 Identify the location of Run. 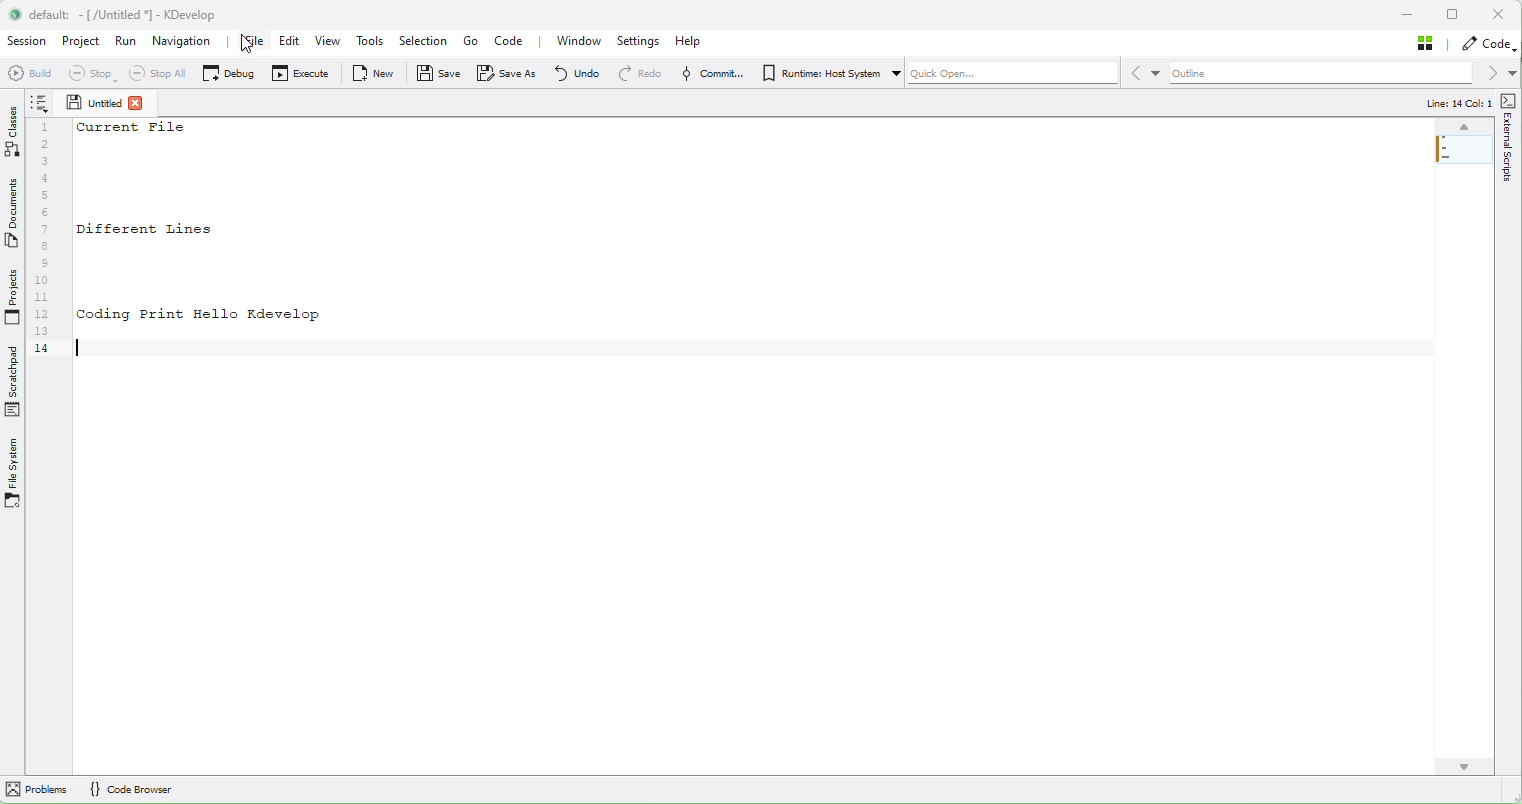
(127, 40).